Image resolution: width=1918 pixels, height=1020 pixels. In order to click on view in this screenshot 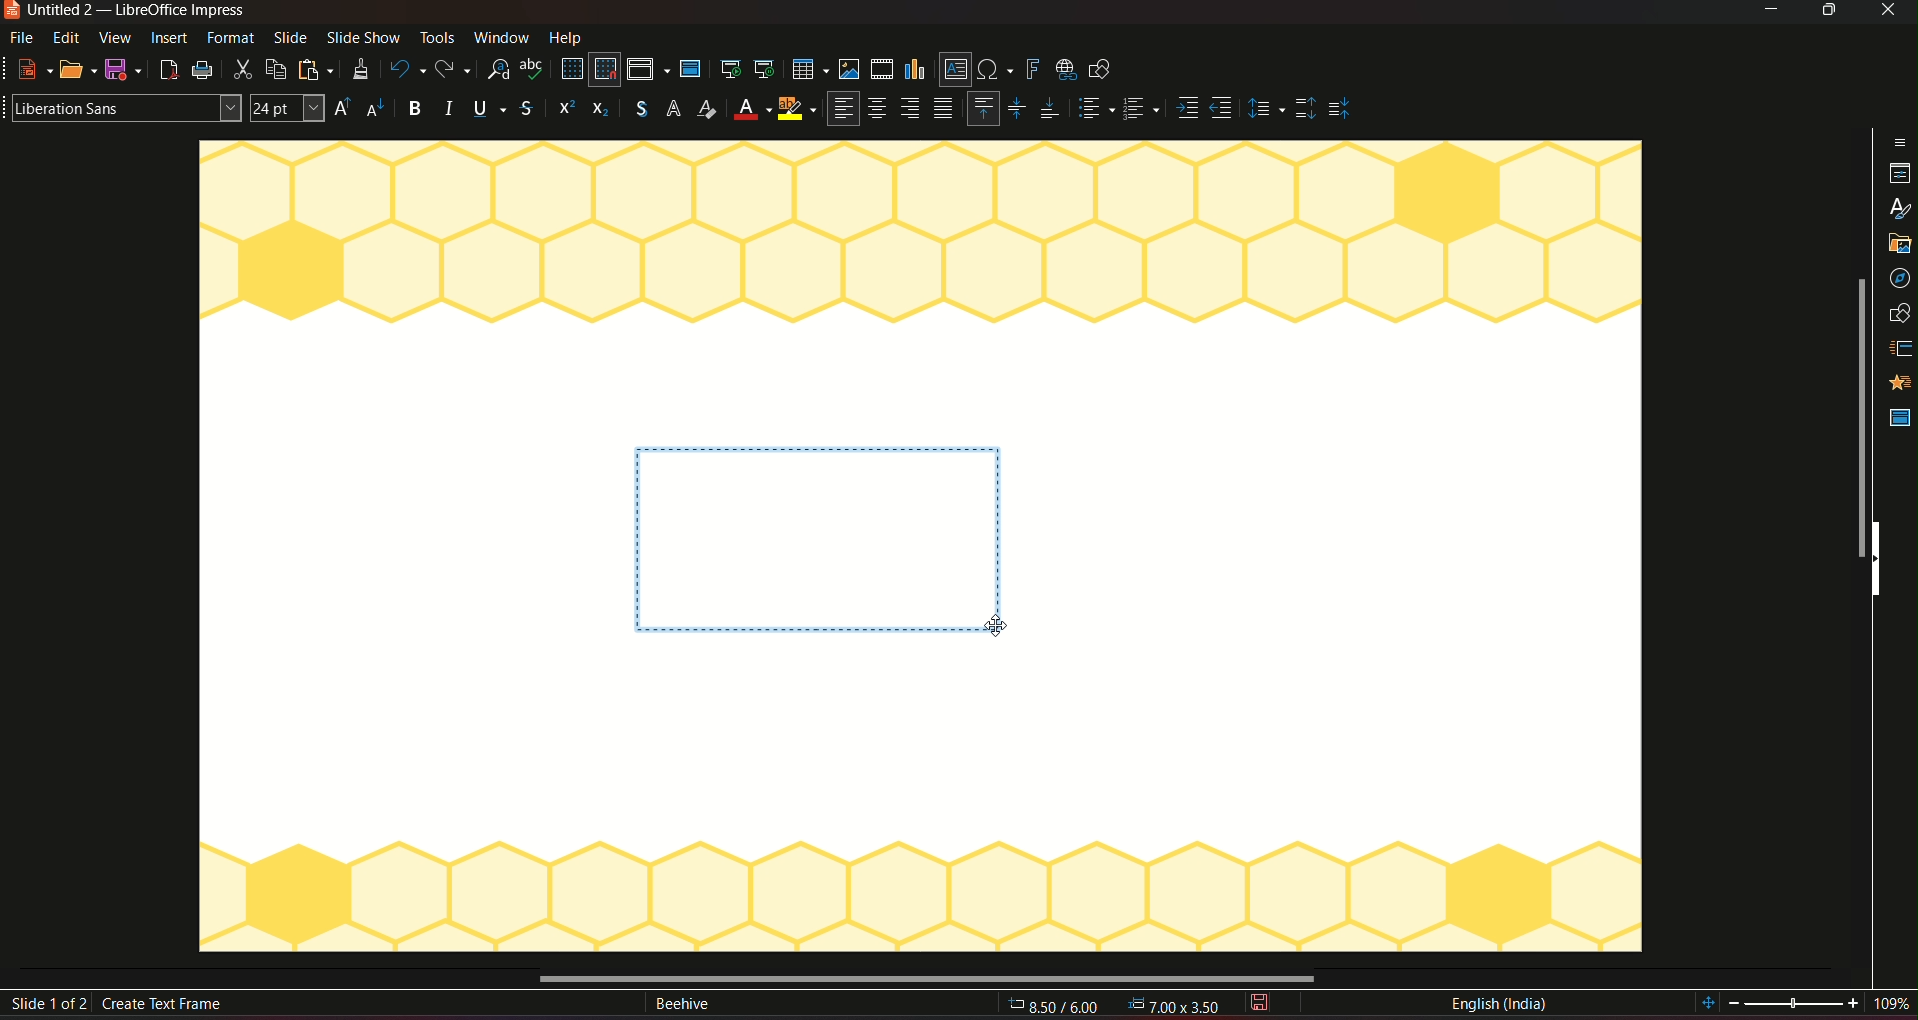, I will do `click(116, 38)`.